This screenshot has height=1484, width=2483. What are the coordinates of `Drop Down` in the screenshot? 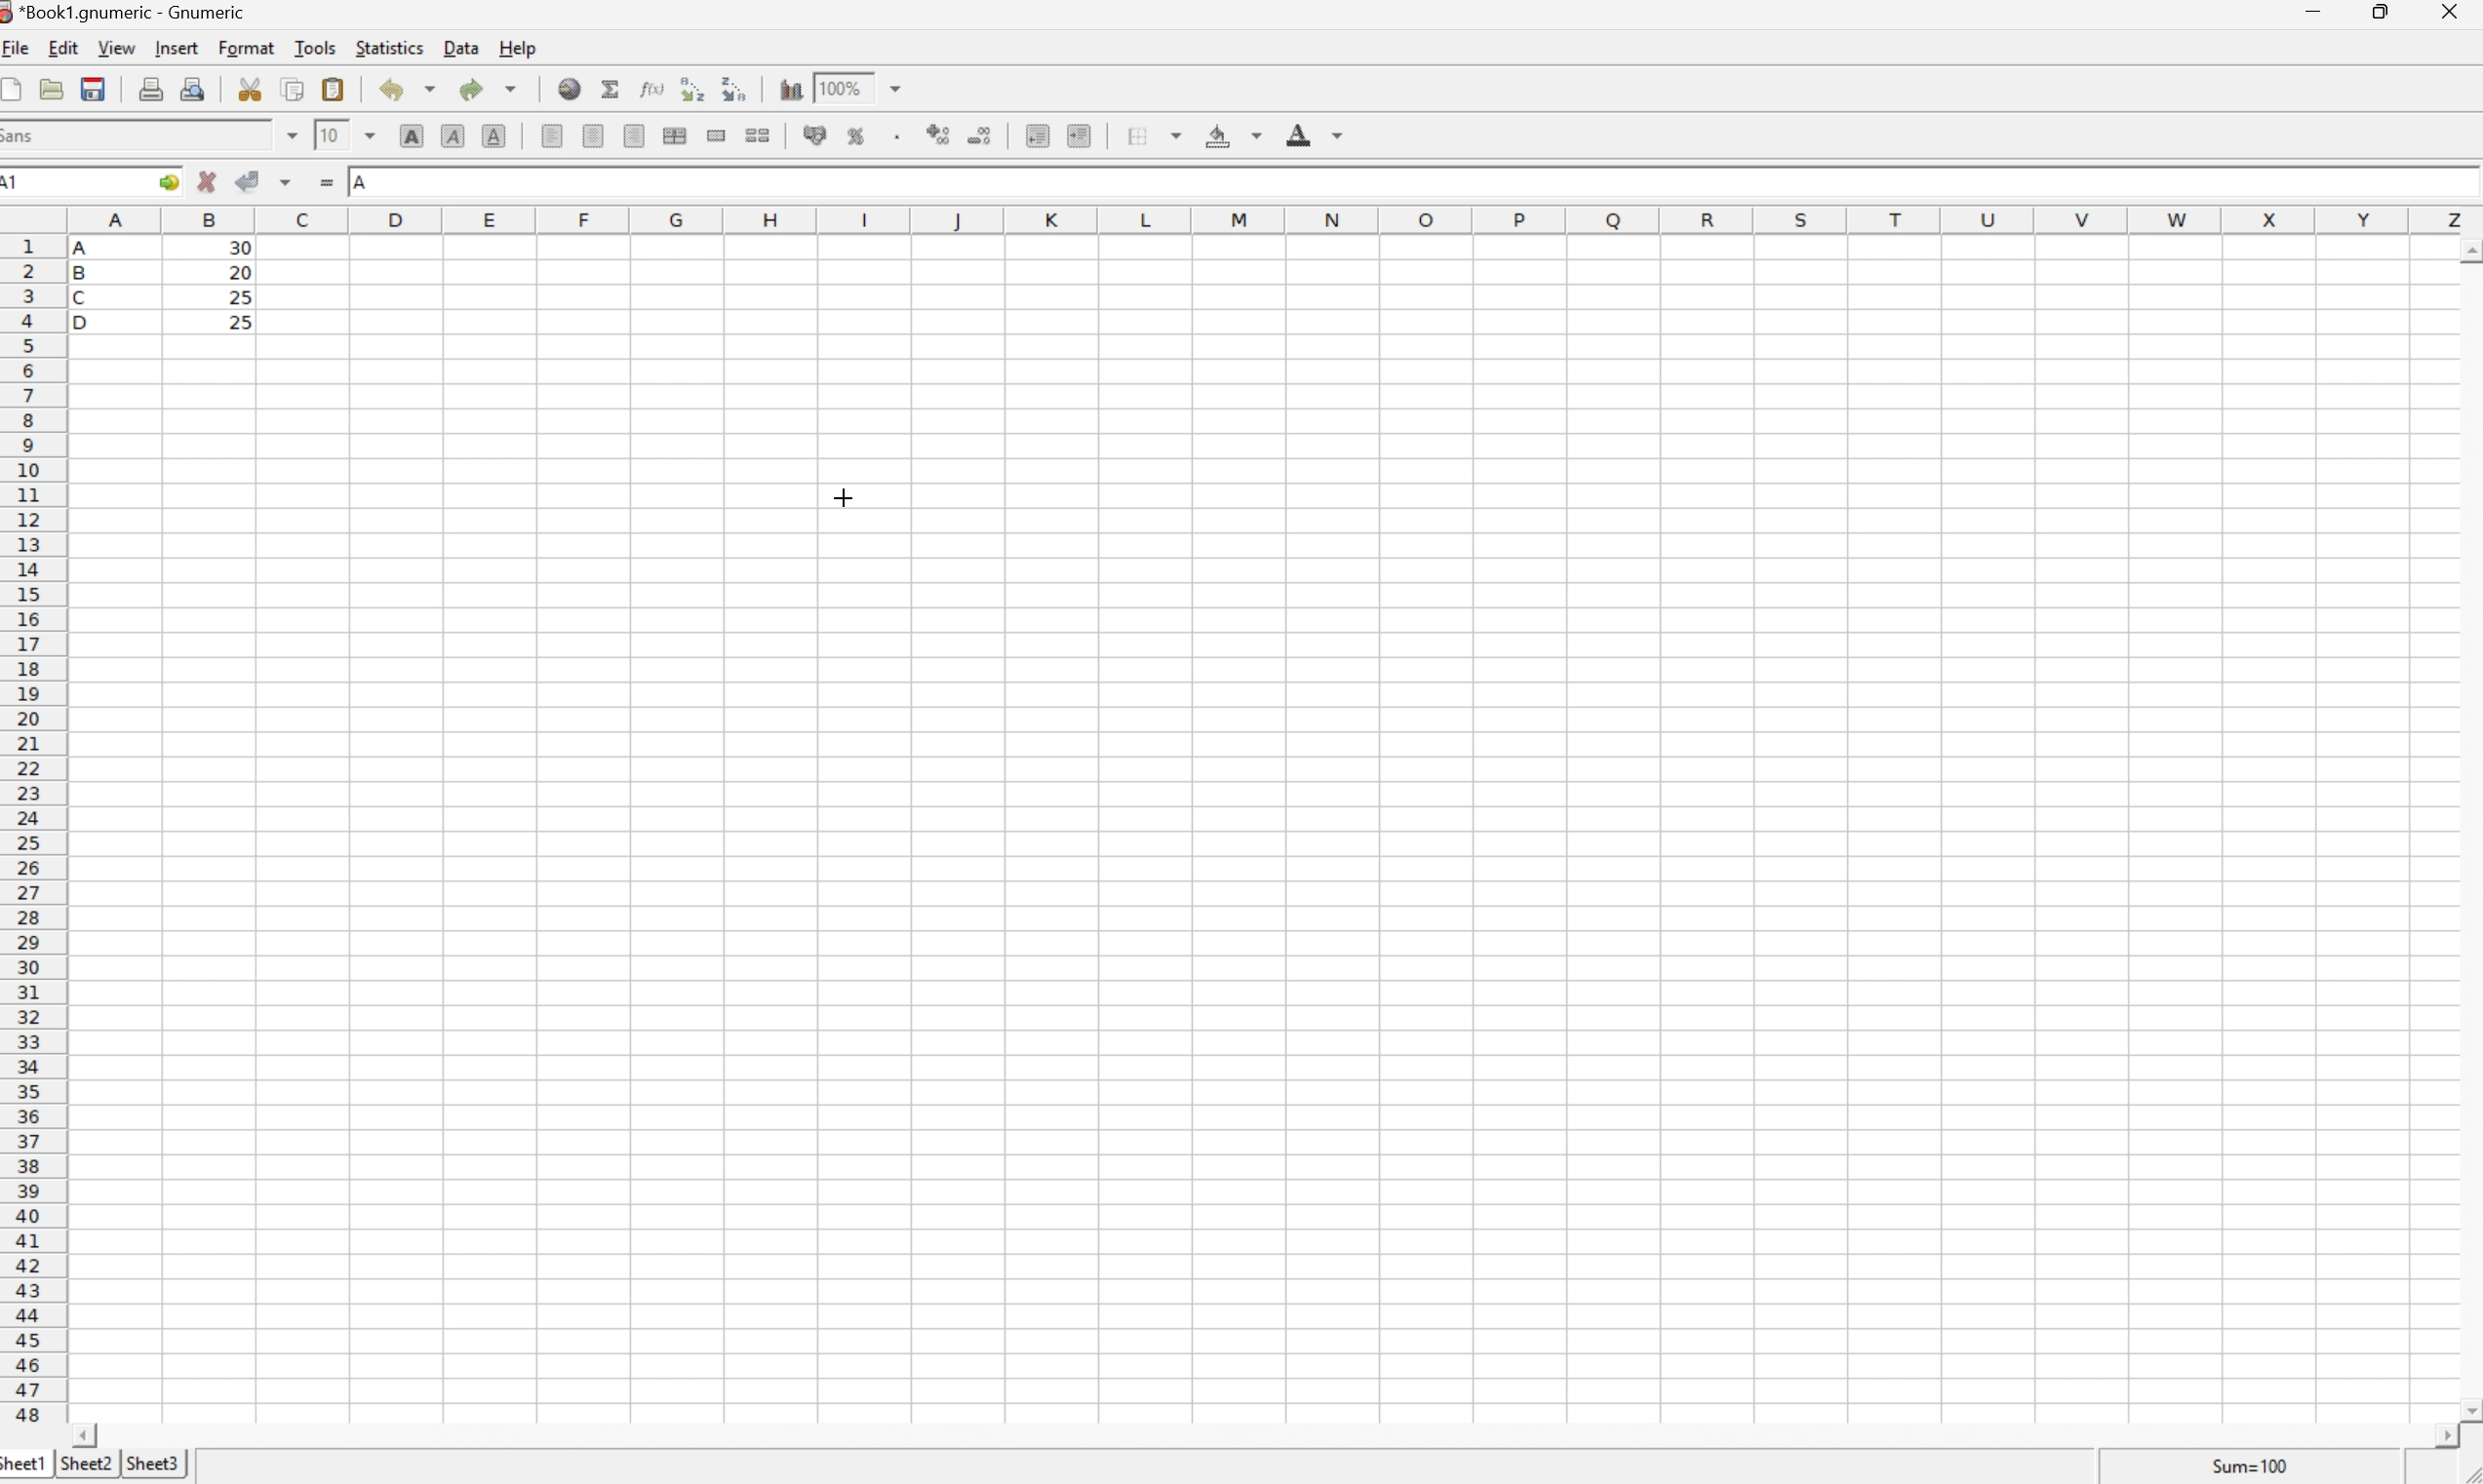 It's located at (289, 135).